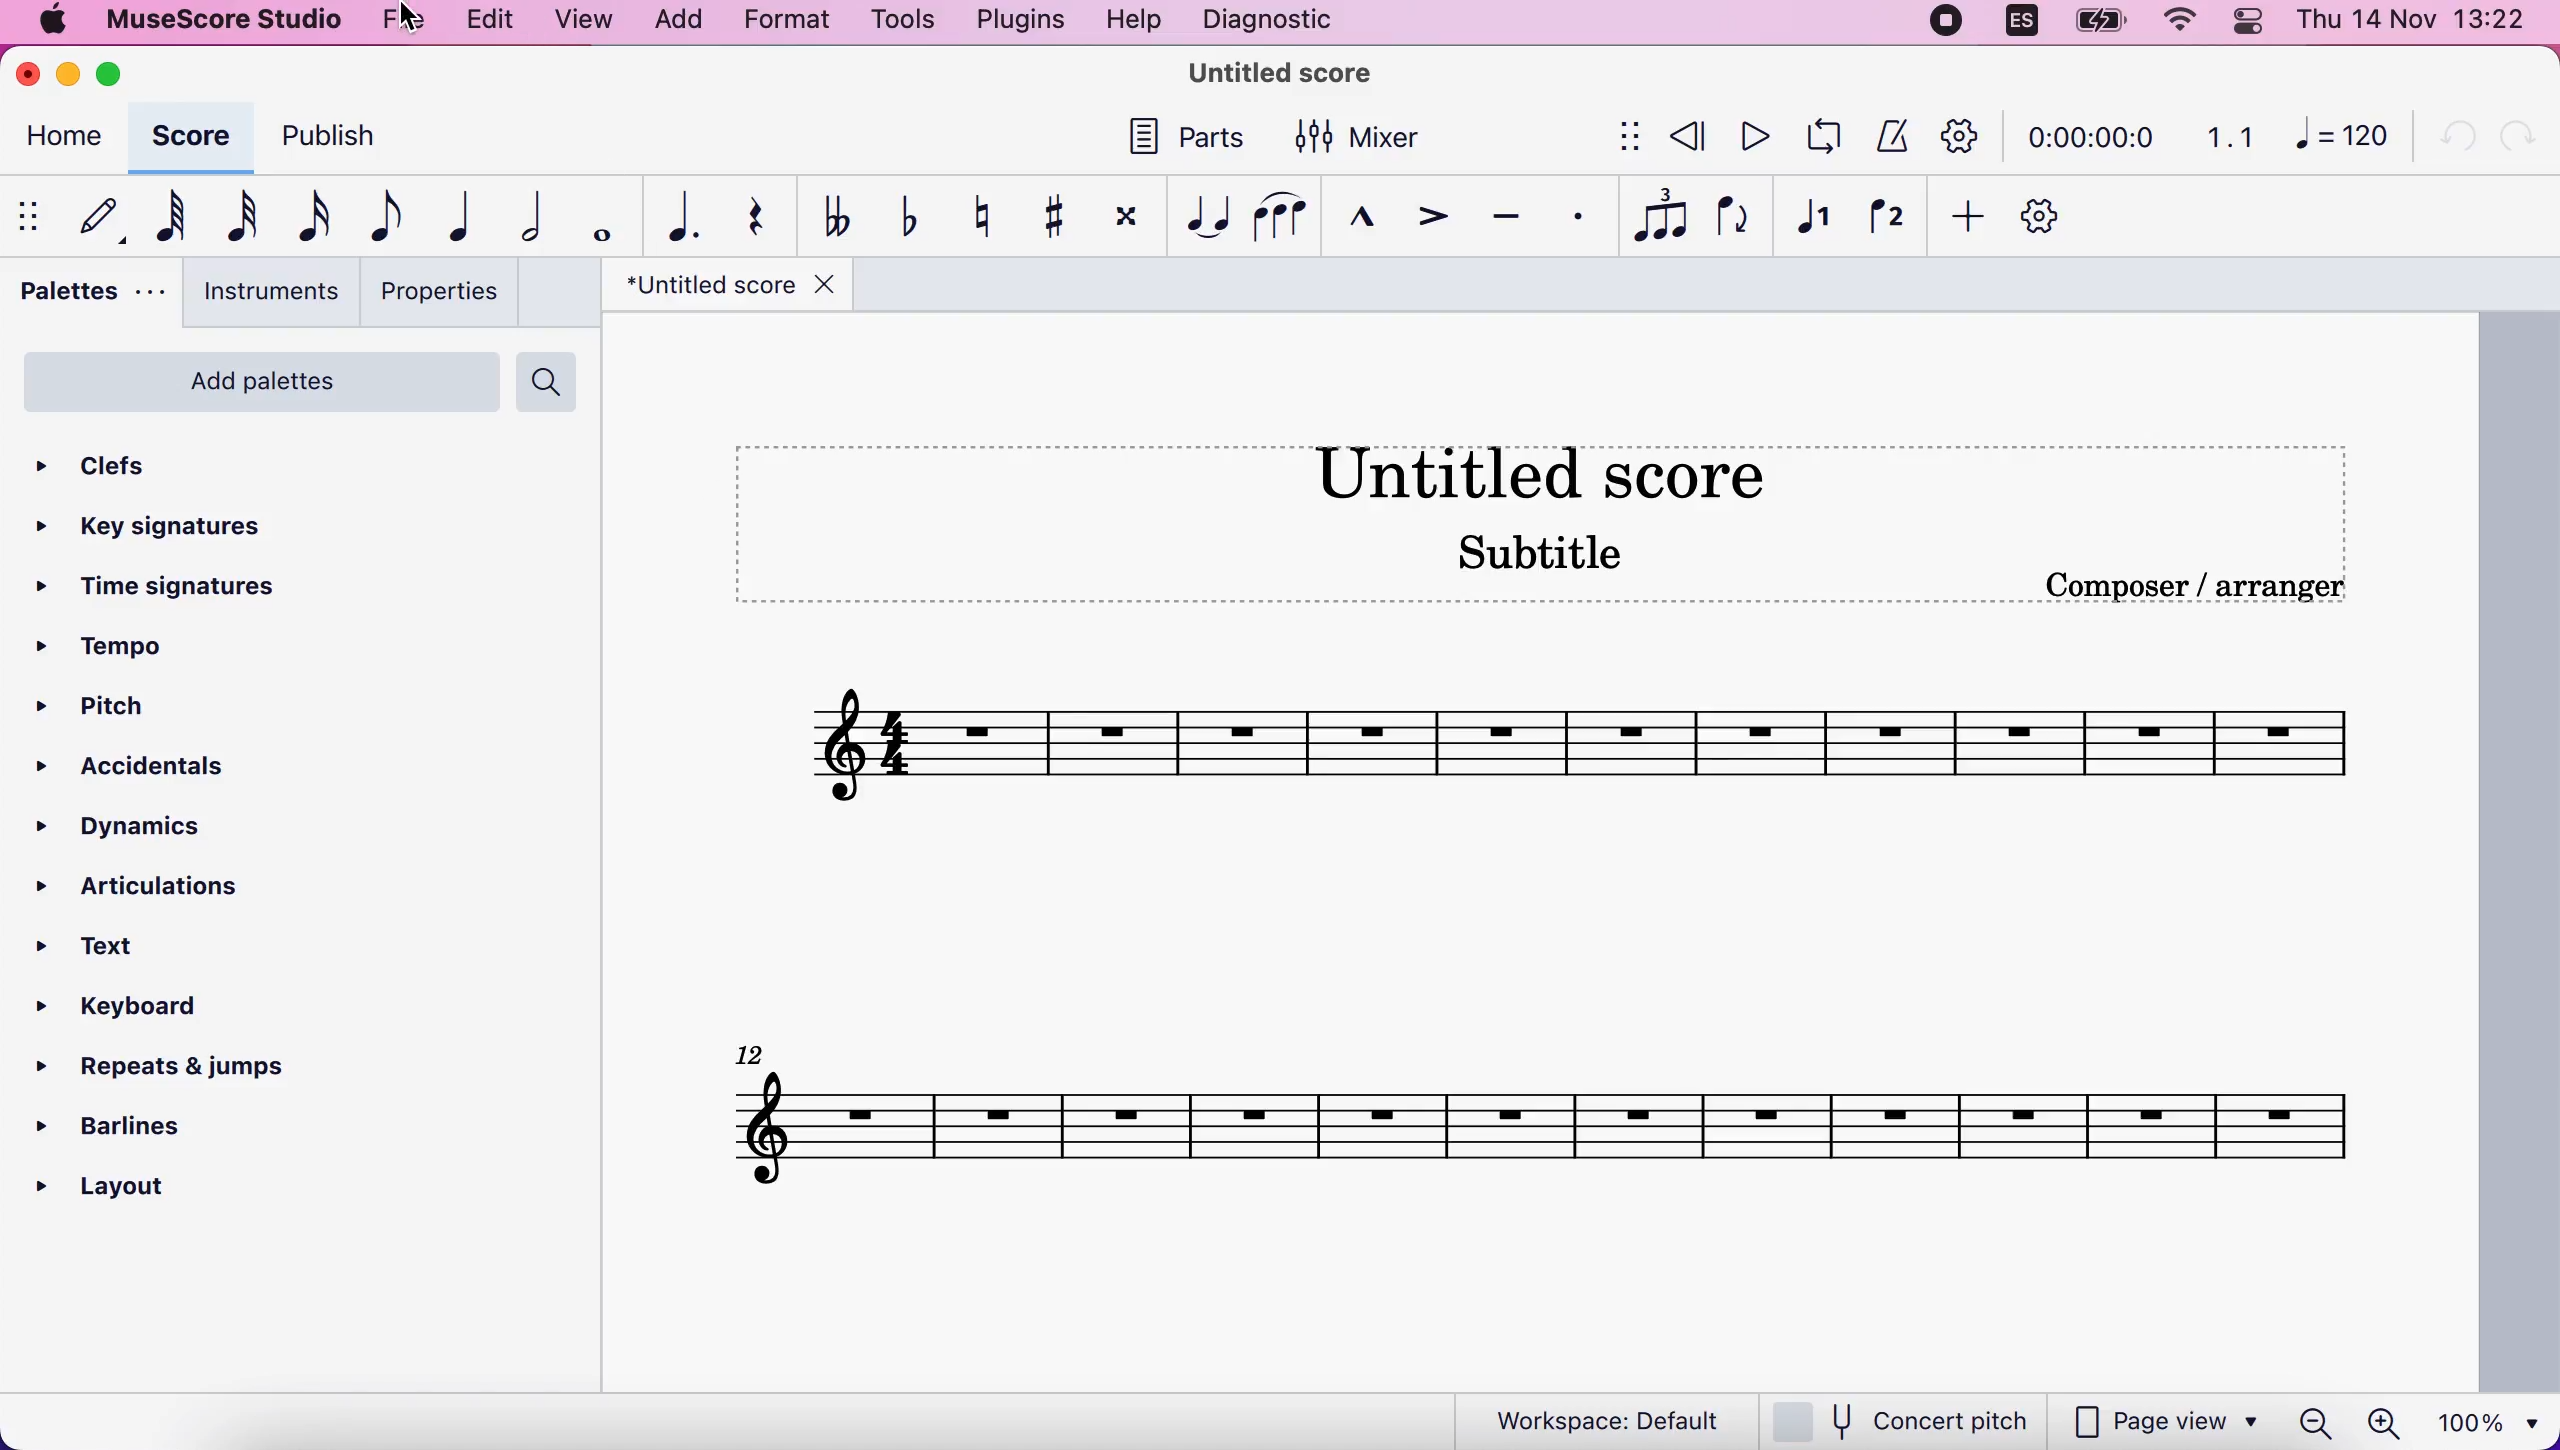  Describe the element at coordinates (1553, 741) in the screenshot. I see `` at that location.